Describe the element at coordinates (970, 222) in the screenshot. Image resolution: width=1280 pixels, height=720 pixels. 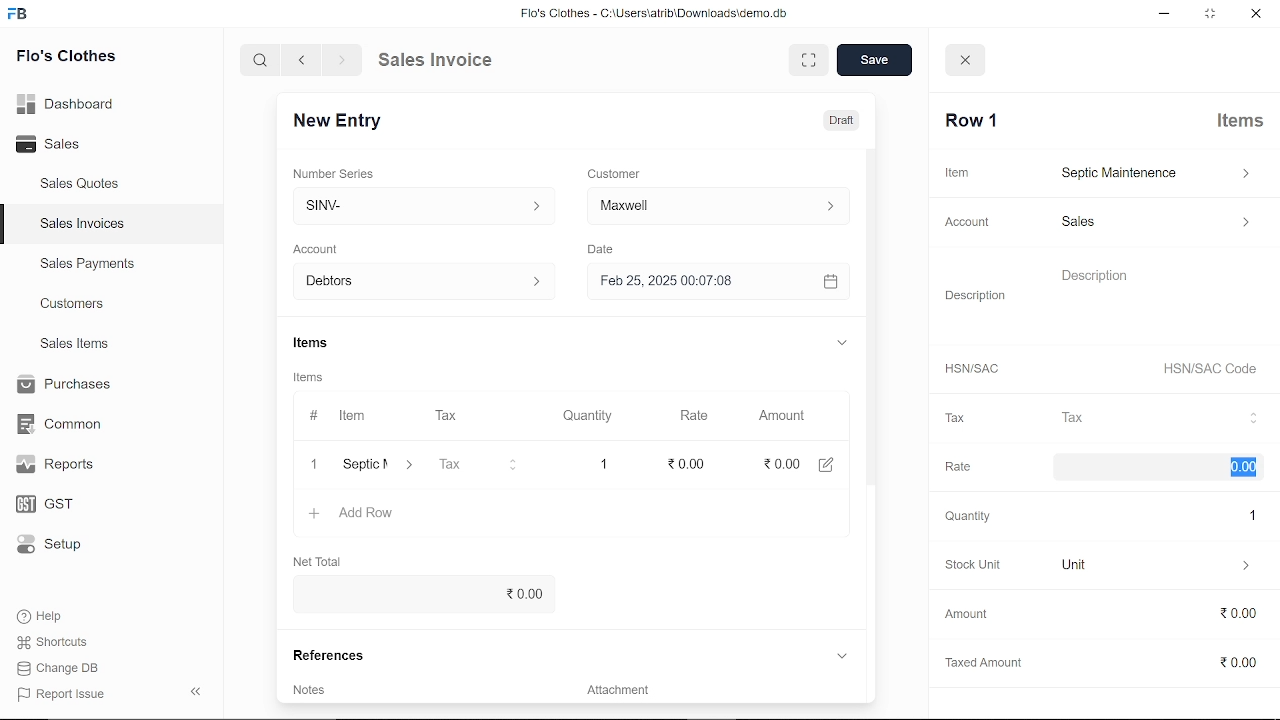
I see `Account` at that location.